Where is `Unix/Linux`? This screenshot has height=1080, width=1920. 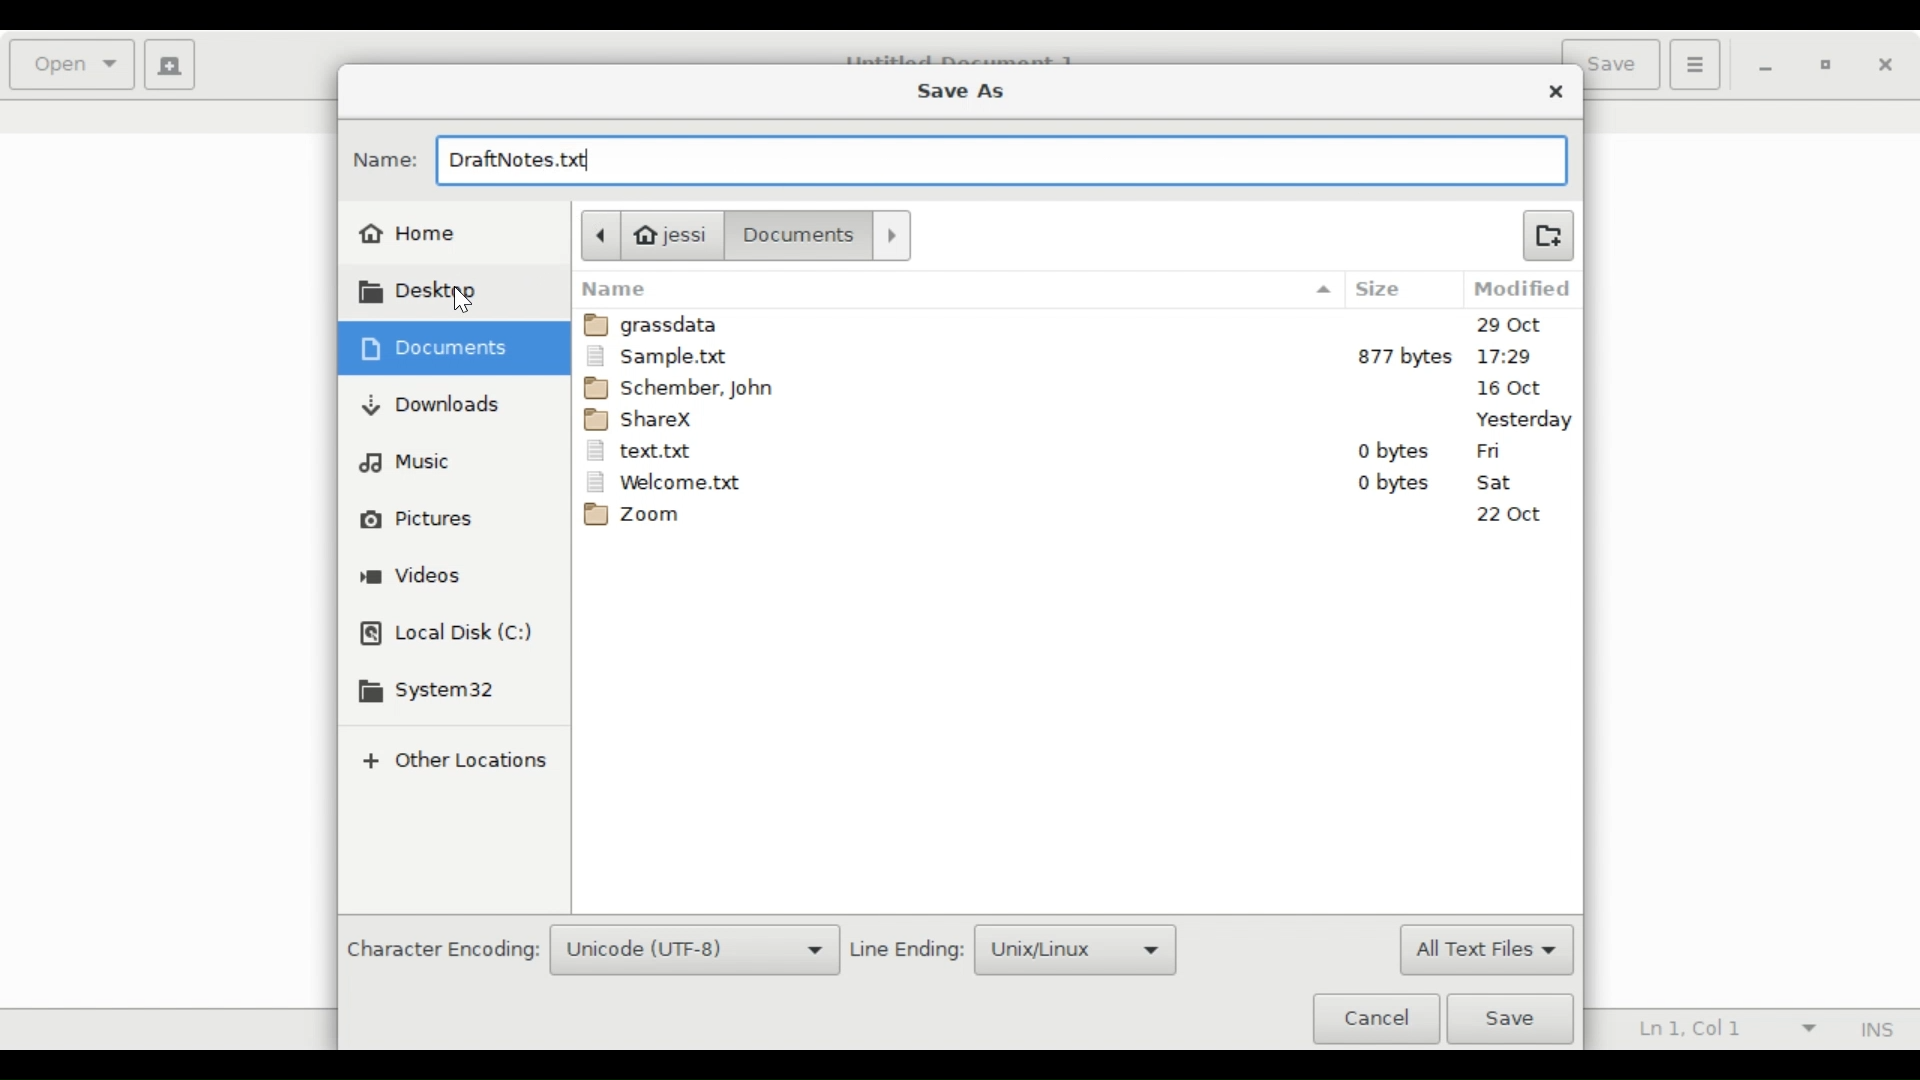 Unix/Linux is located at coordinates (1077, 949).